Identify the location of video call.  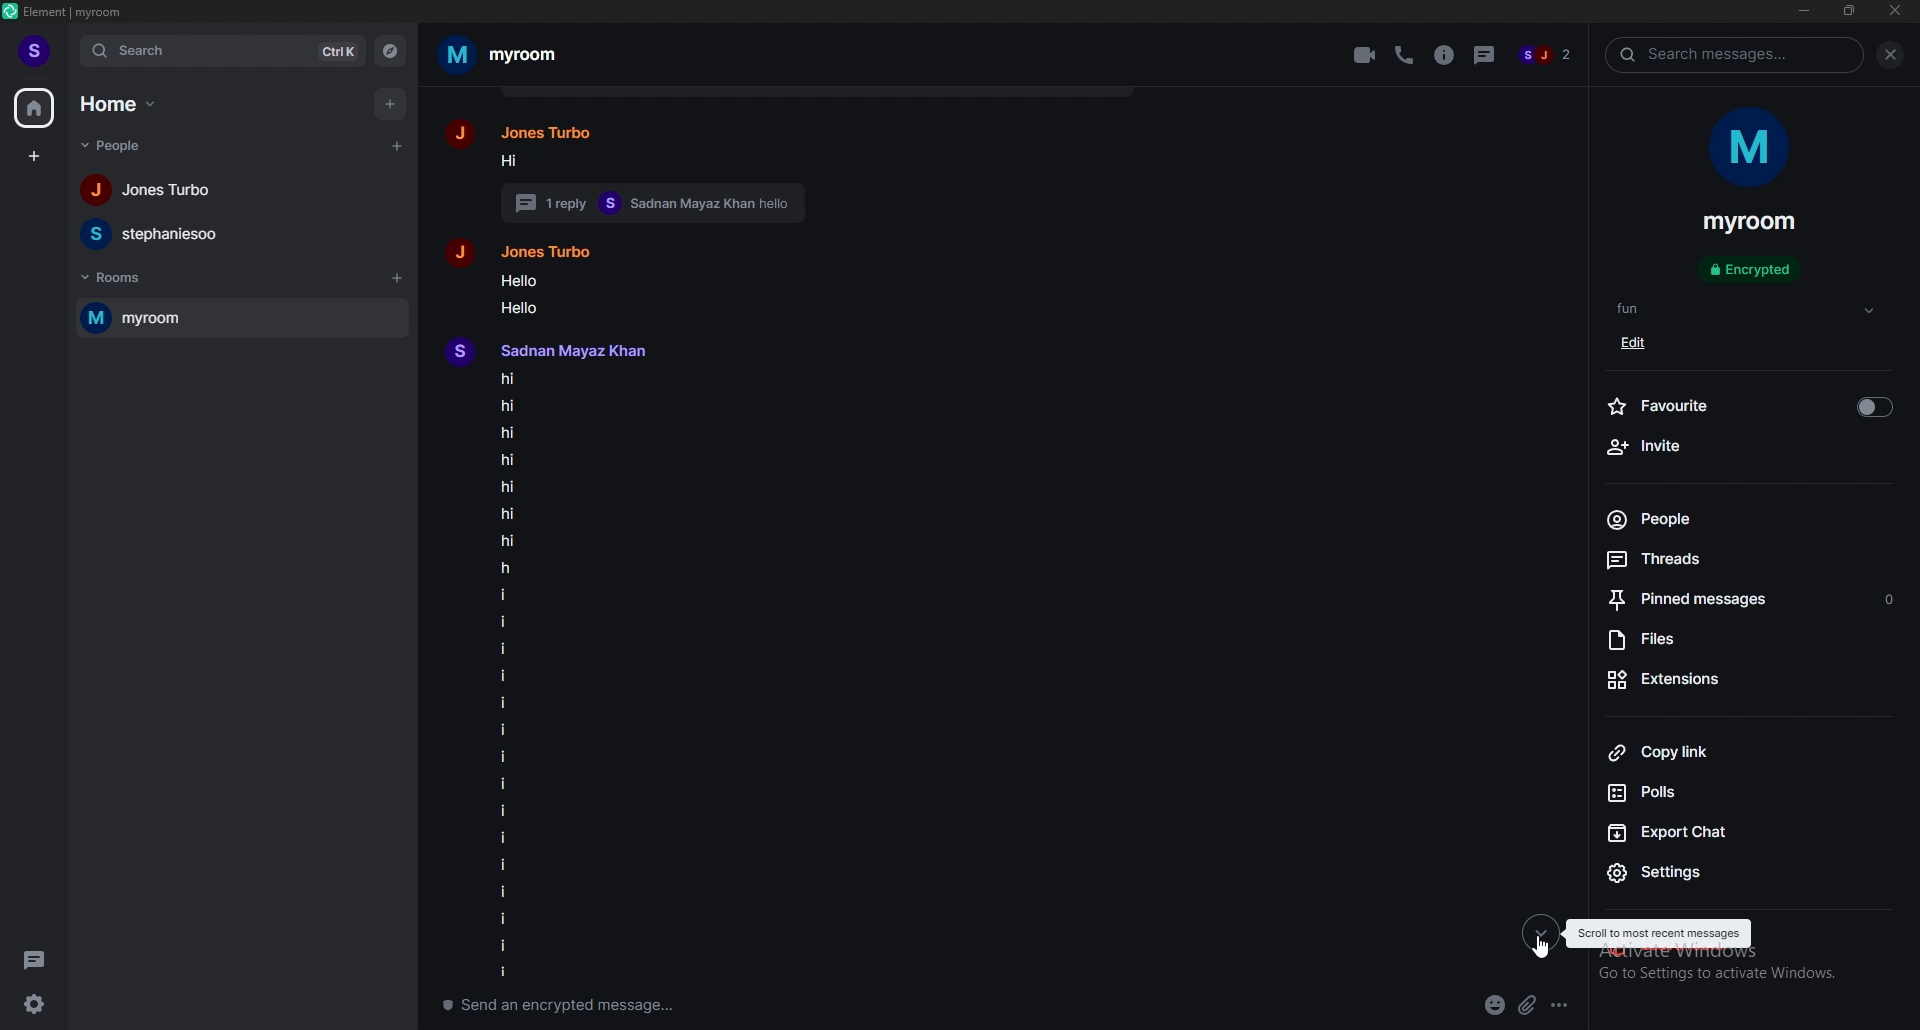
(1366, 54).